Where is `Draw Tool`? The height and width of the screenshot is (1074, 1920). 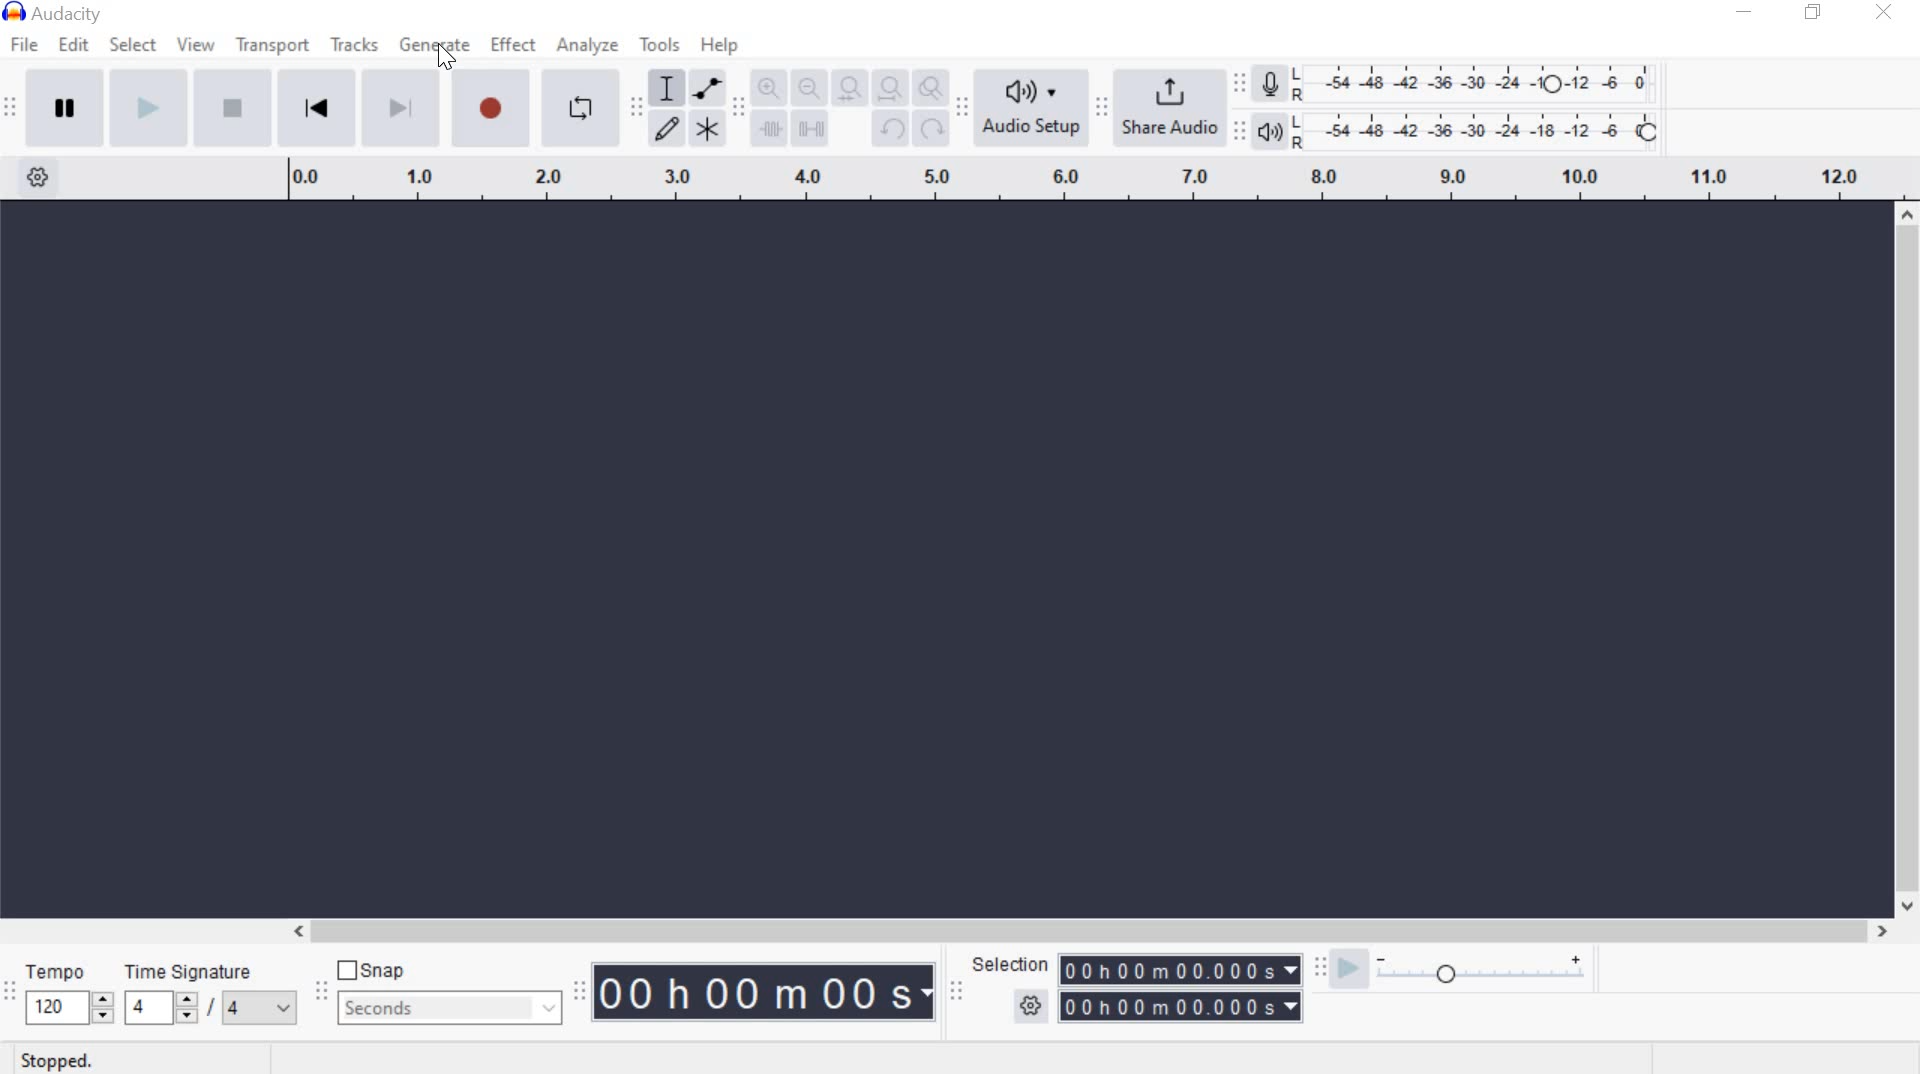
Draw Tool is located at coordinates (665, 130).